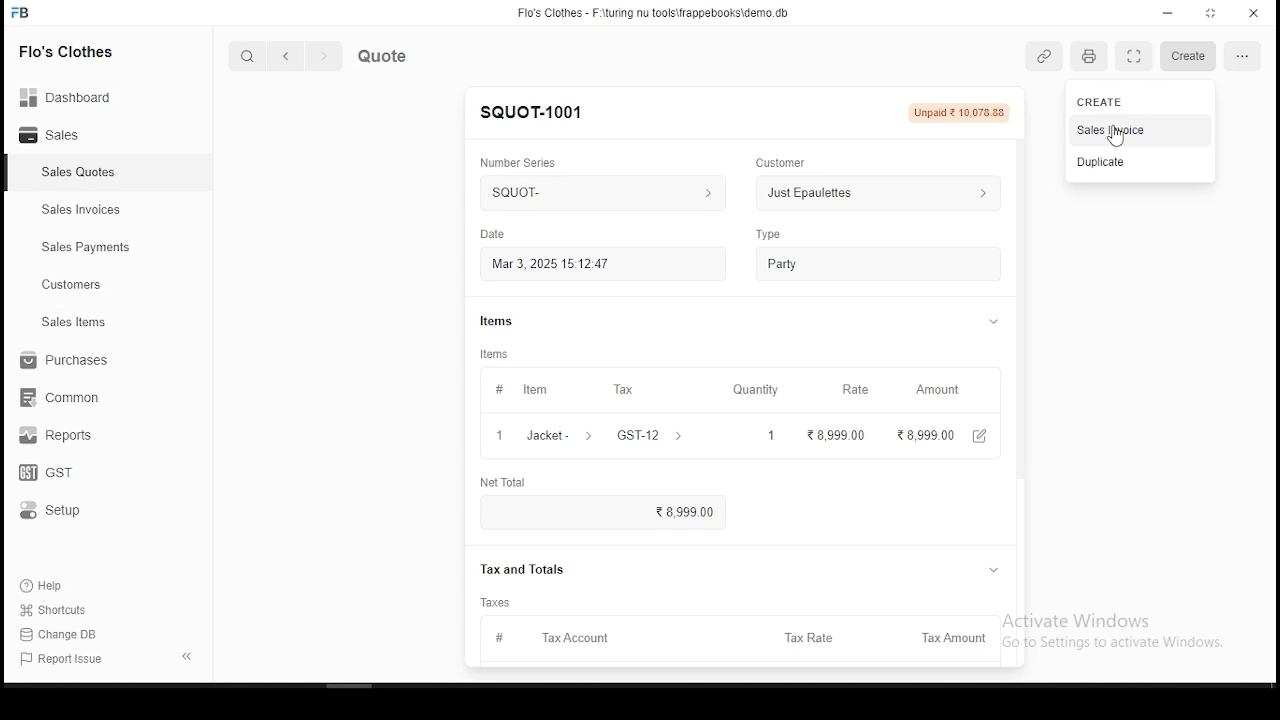 Image resolution: width=1280 pixels, height=720 pixels. I want to click on minimize, so click(1163, 13).